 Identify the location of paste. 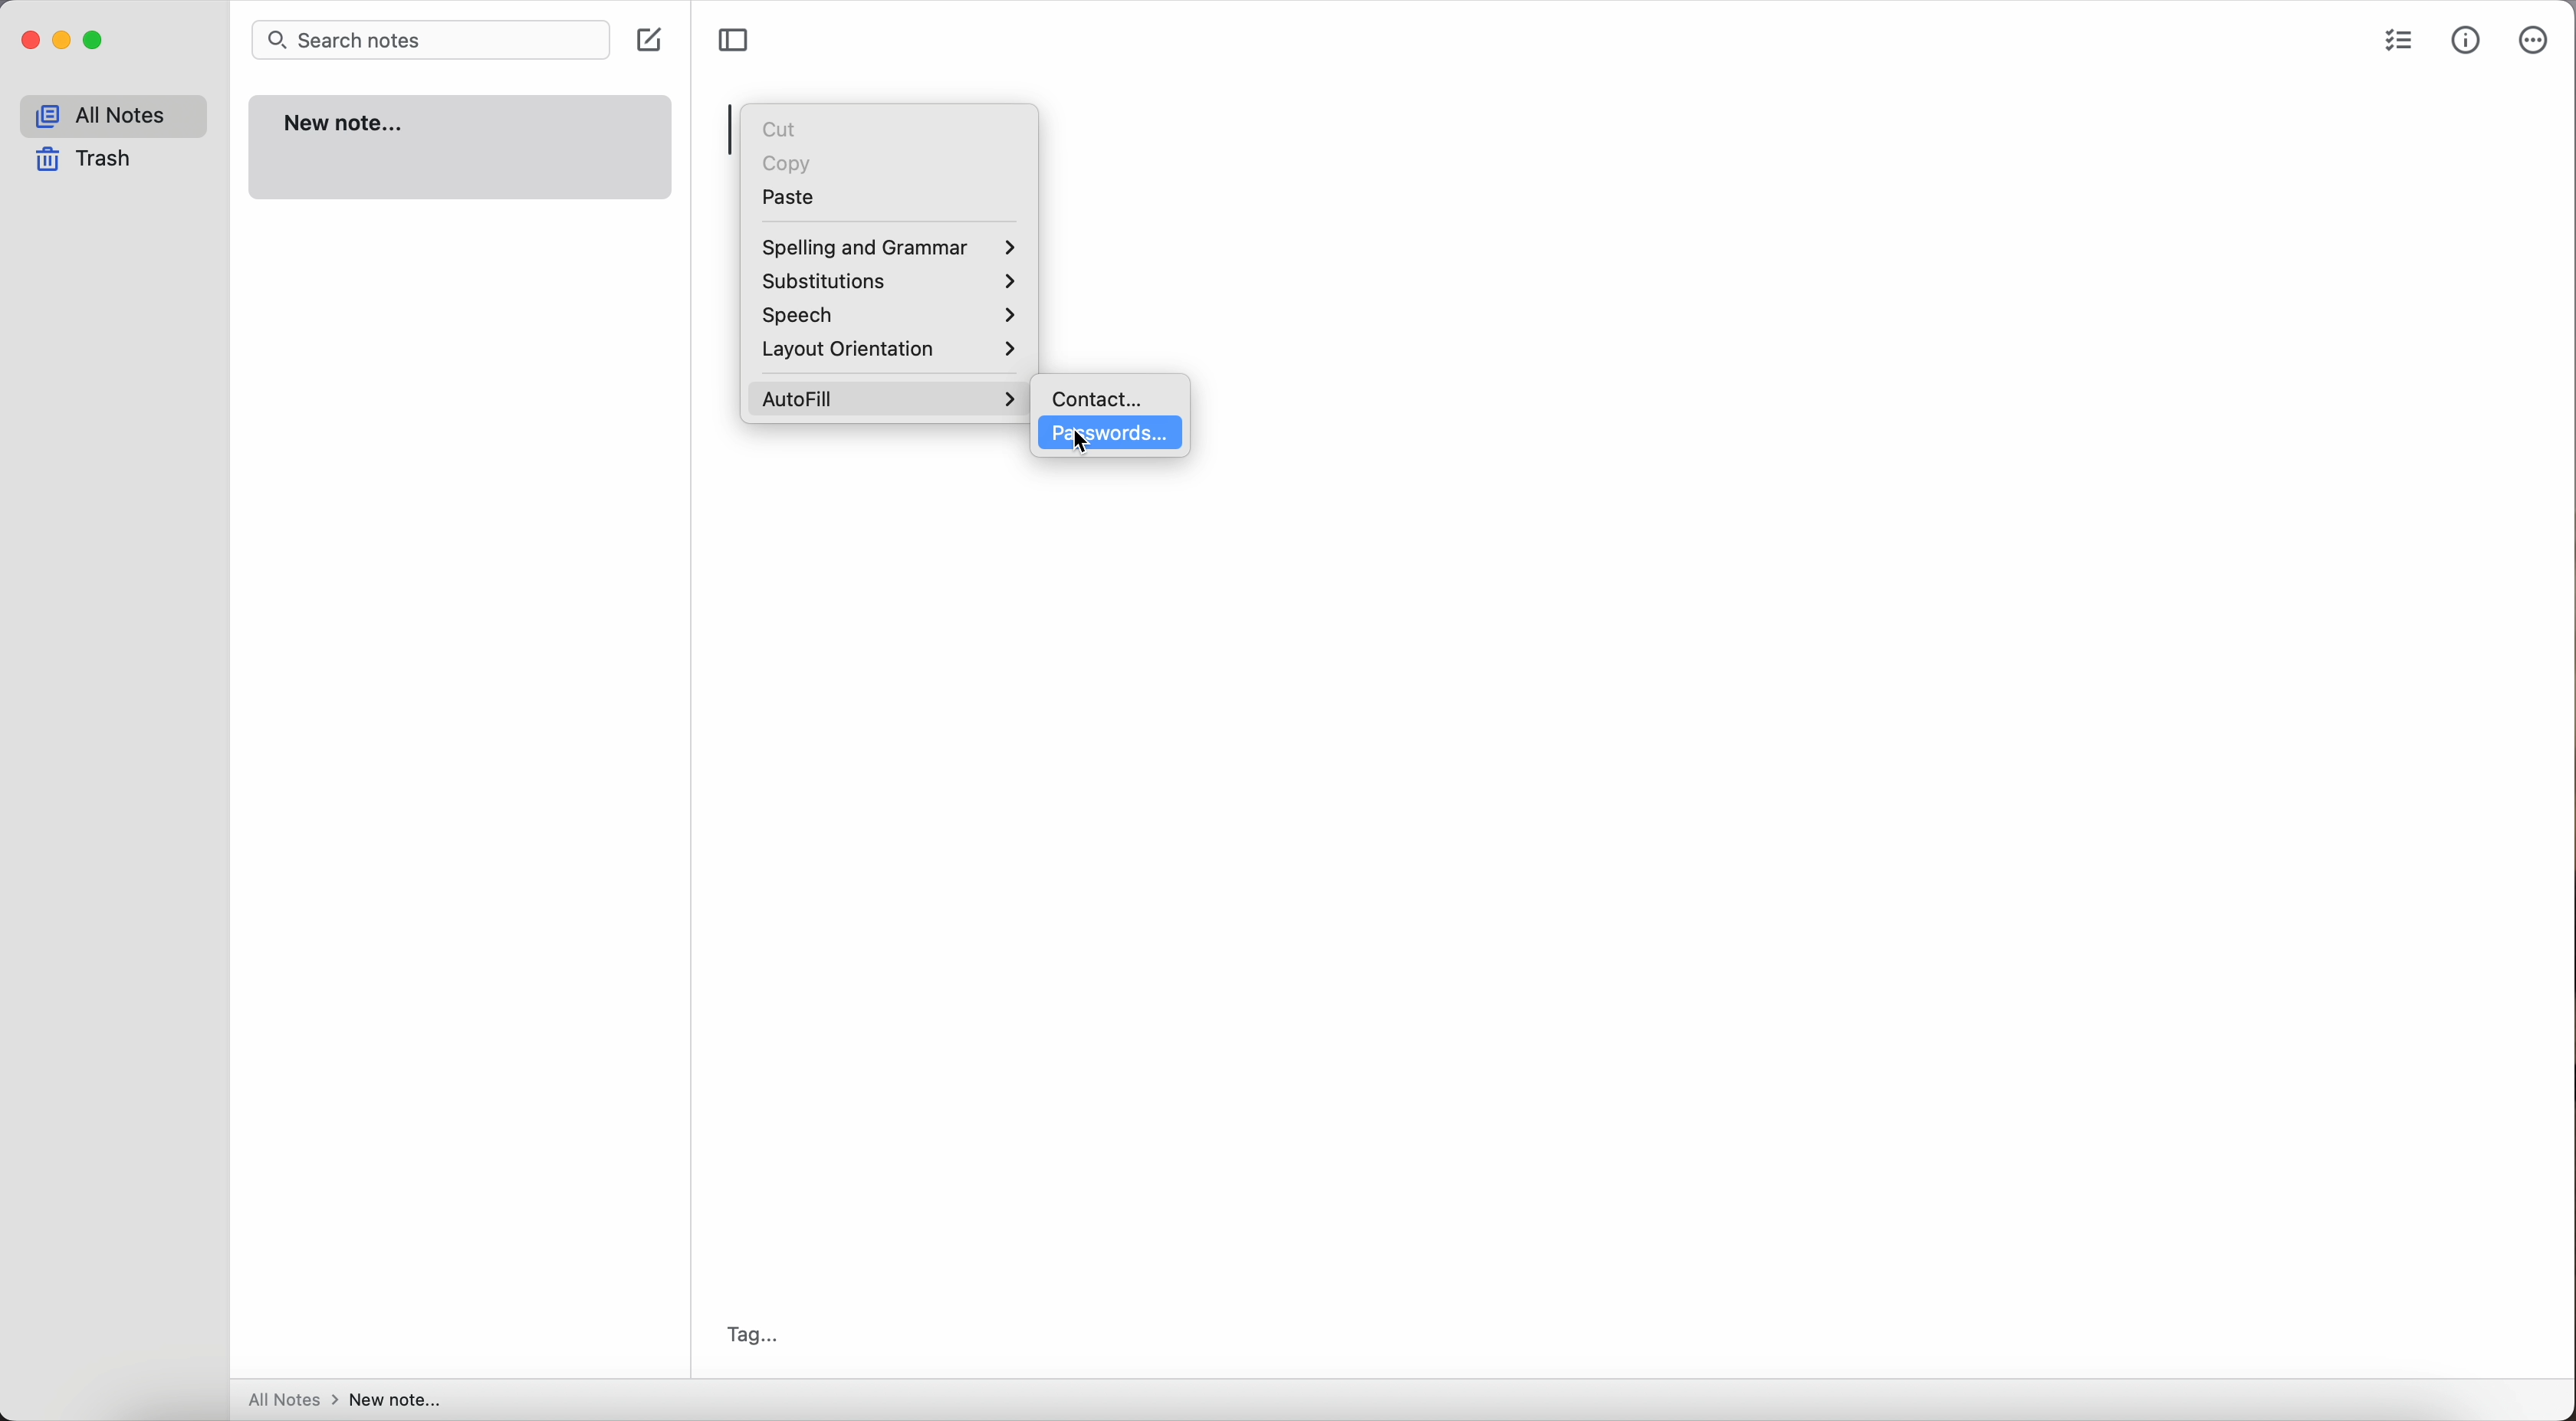
(791, 198).